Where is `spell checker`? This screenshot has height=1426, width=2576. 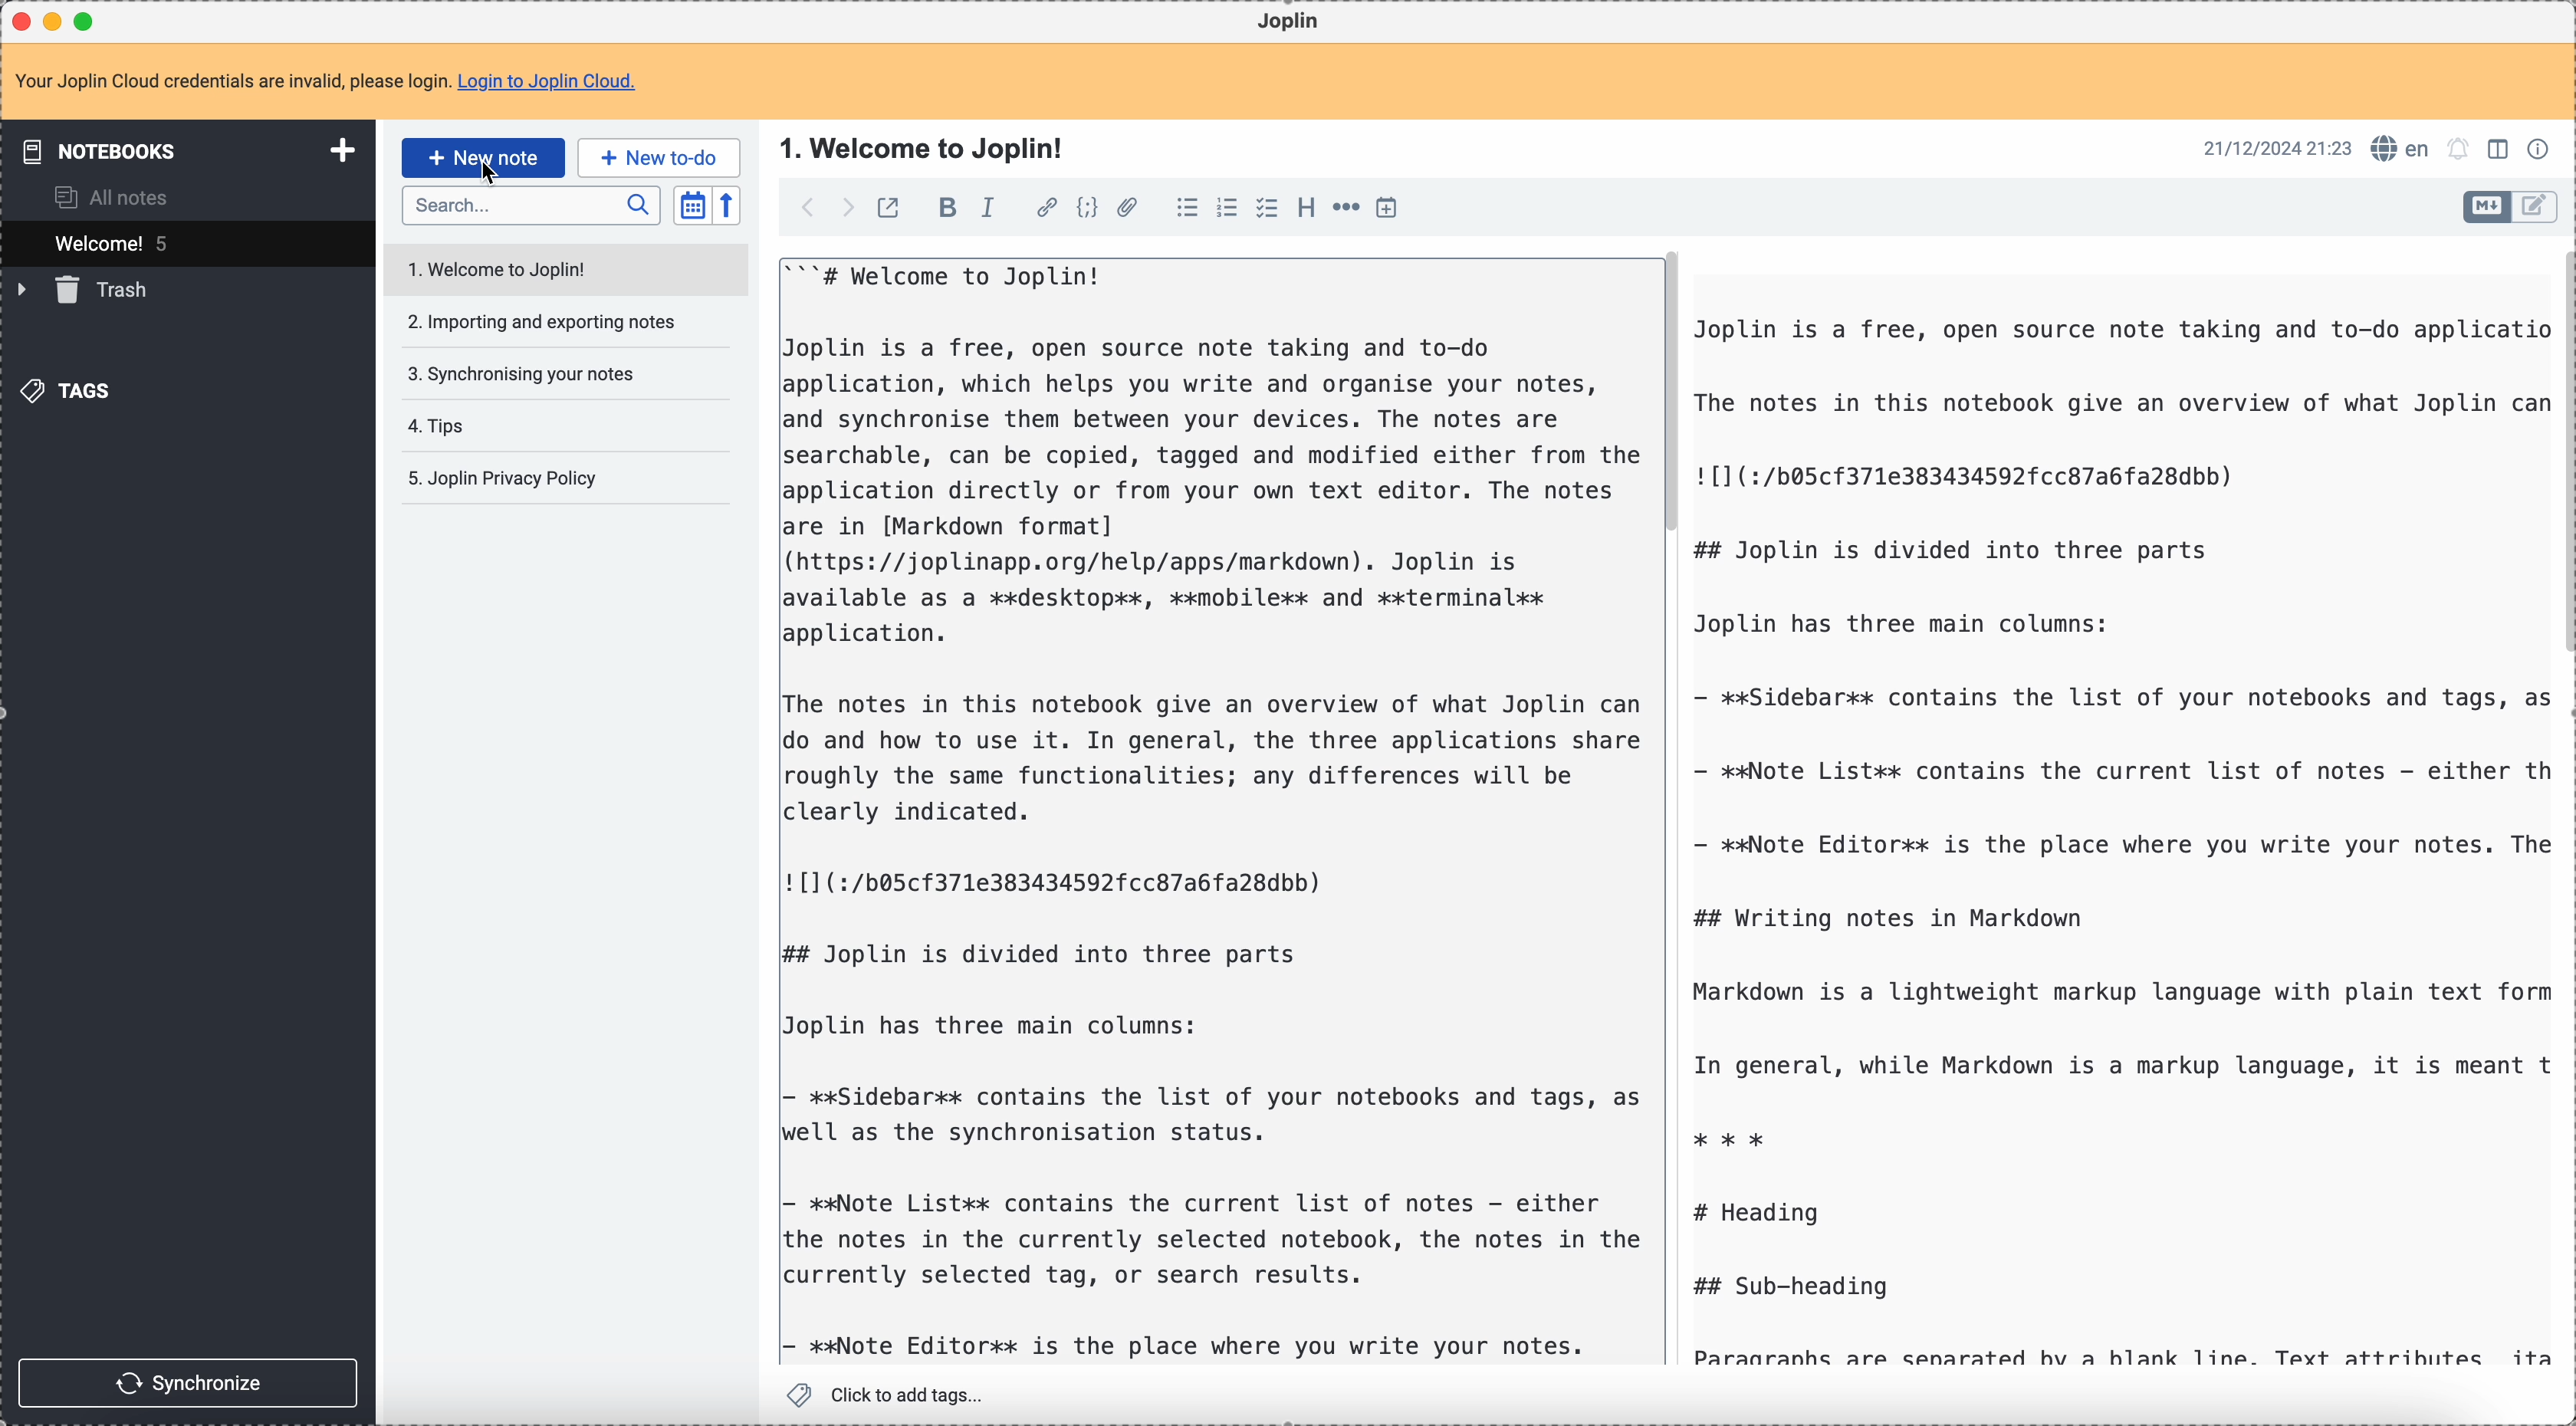
spell checker is located at coordinates (2402, 150).